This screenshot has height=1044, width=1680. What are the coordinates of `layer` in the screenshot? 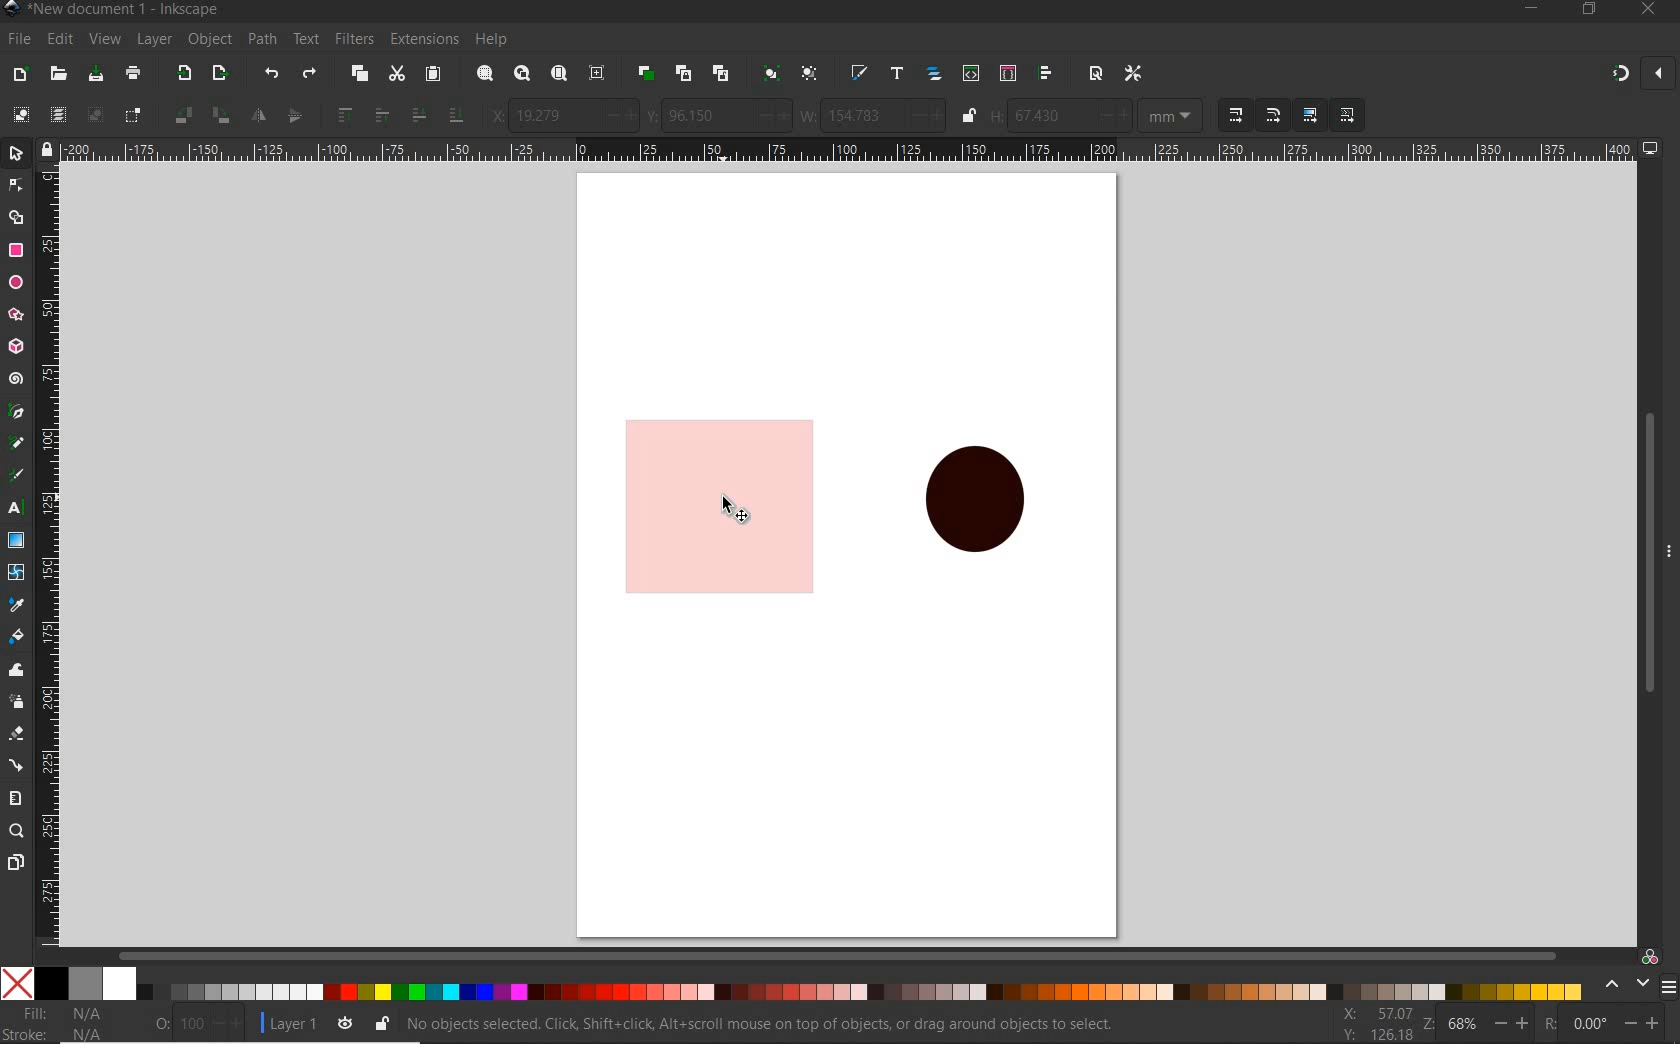 It's located at (155, 38).